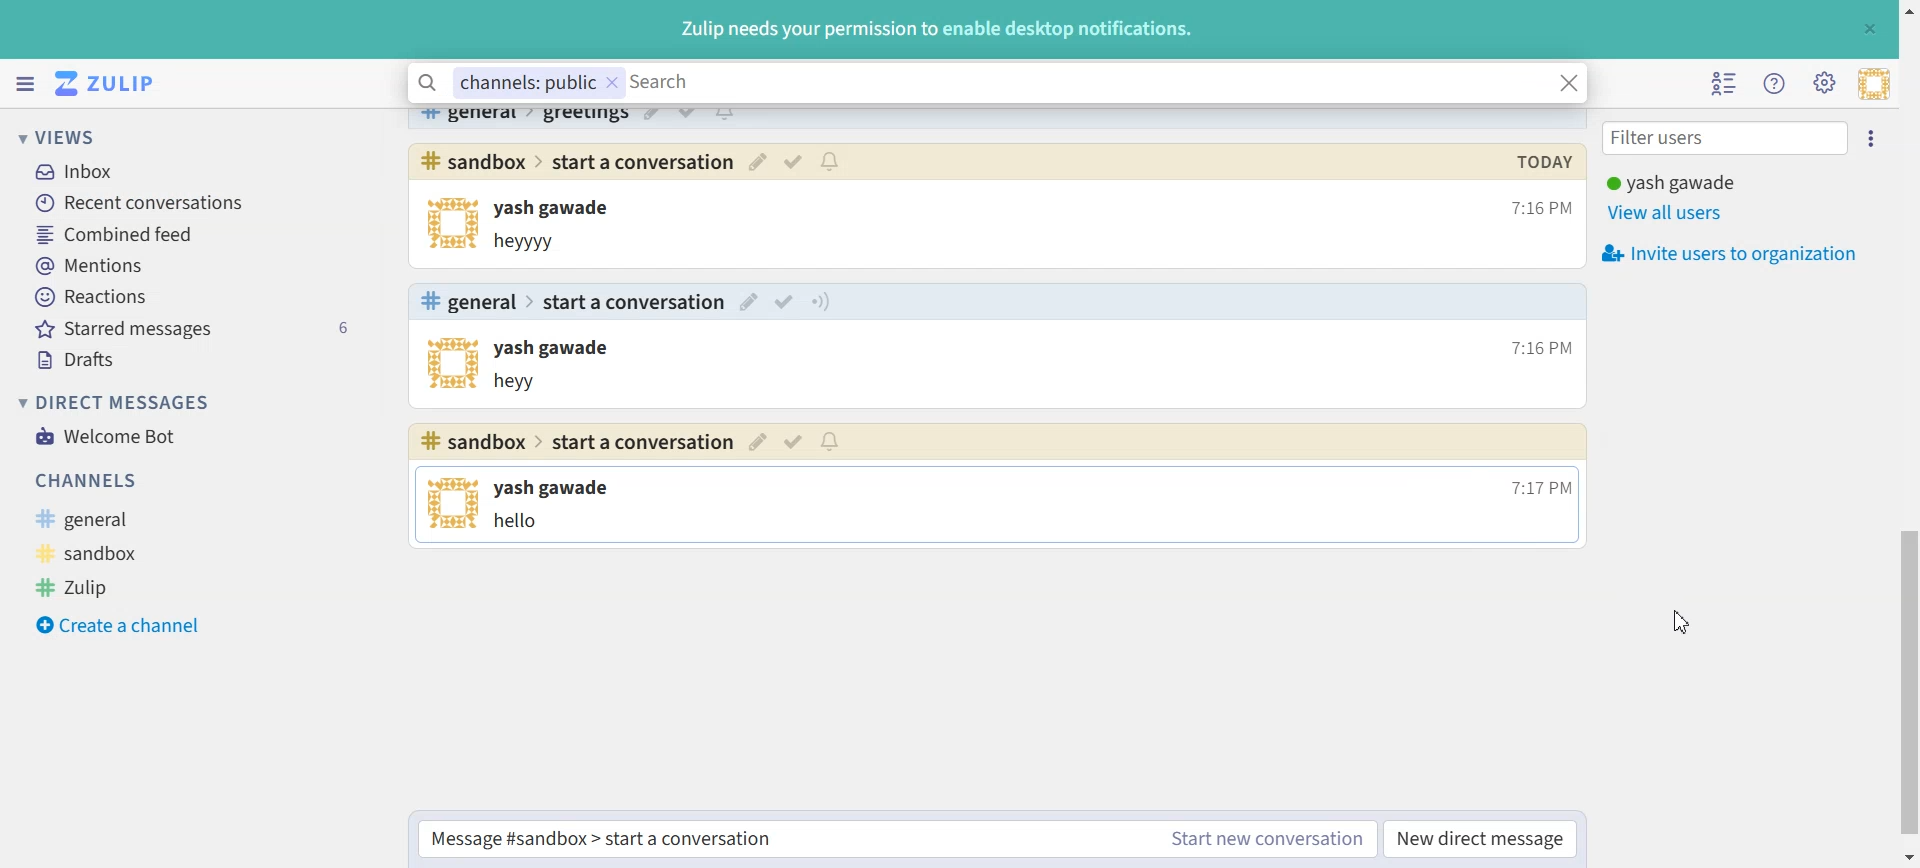 This screenshot has height=868, width=1920. I want to click on general, so click(472, 117).